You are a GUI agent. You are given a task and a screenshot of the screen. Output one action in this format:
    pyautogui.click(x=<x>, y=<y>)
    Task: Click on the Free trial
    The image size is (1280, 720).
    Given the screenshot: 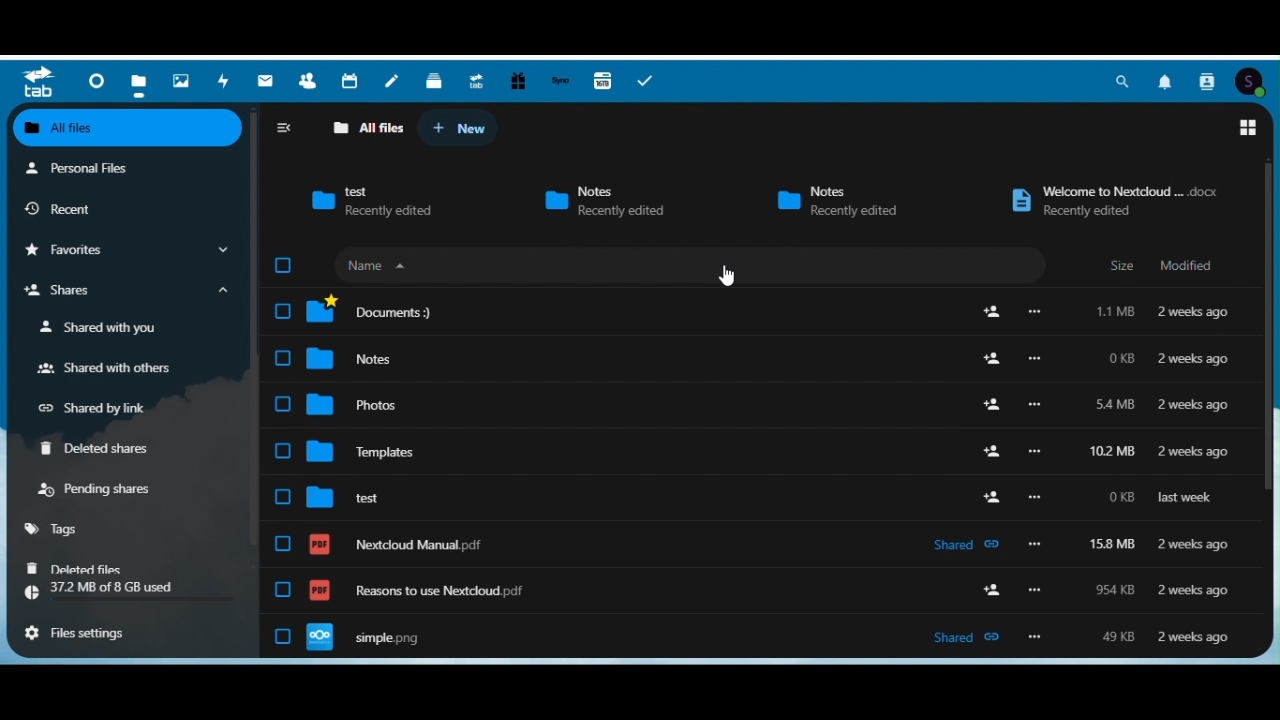 What is the action you would take?
    pyautogui.click(x=515, y=80)
    